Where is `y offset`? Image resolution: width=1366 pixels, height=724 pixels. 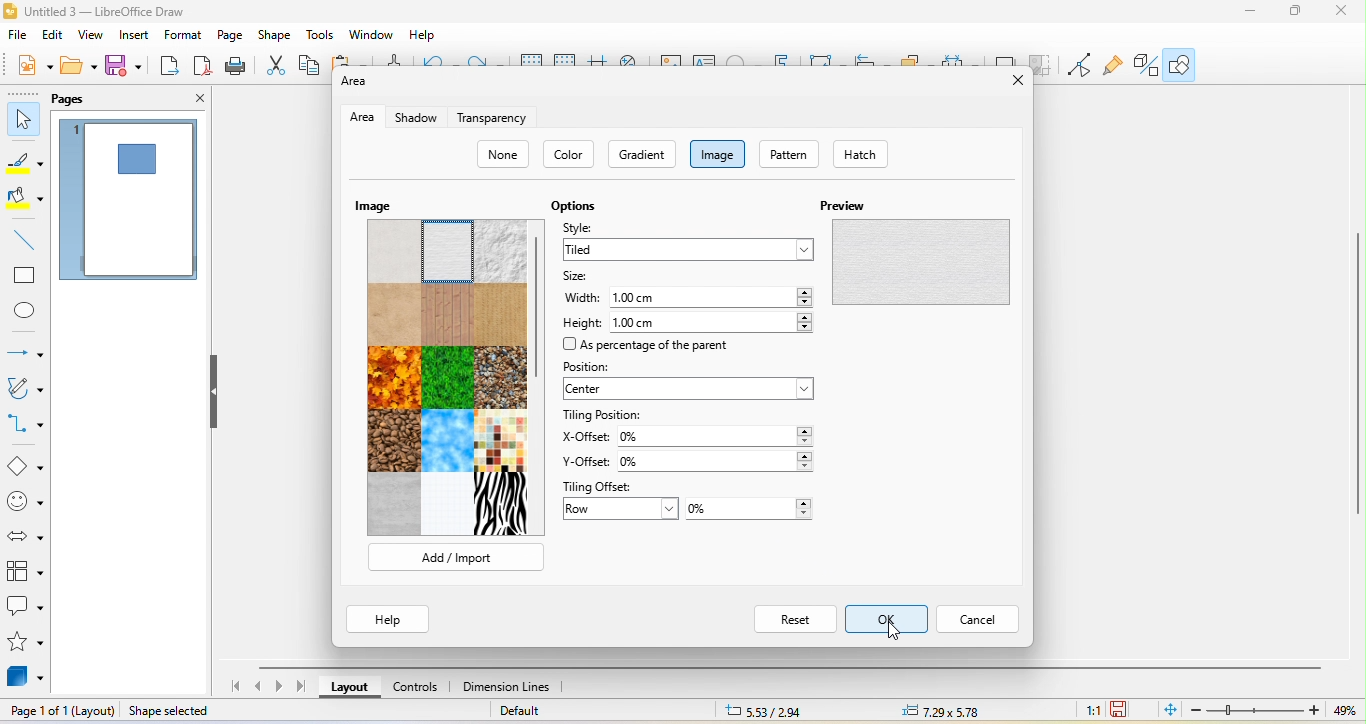 y offset is located at coordinates (585, 462).